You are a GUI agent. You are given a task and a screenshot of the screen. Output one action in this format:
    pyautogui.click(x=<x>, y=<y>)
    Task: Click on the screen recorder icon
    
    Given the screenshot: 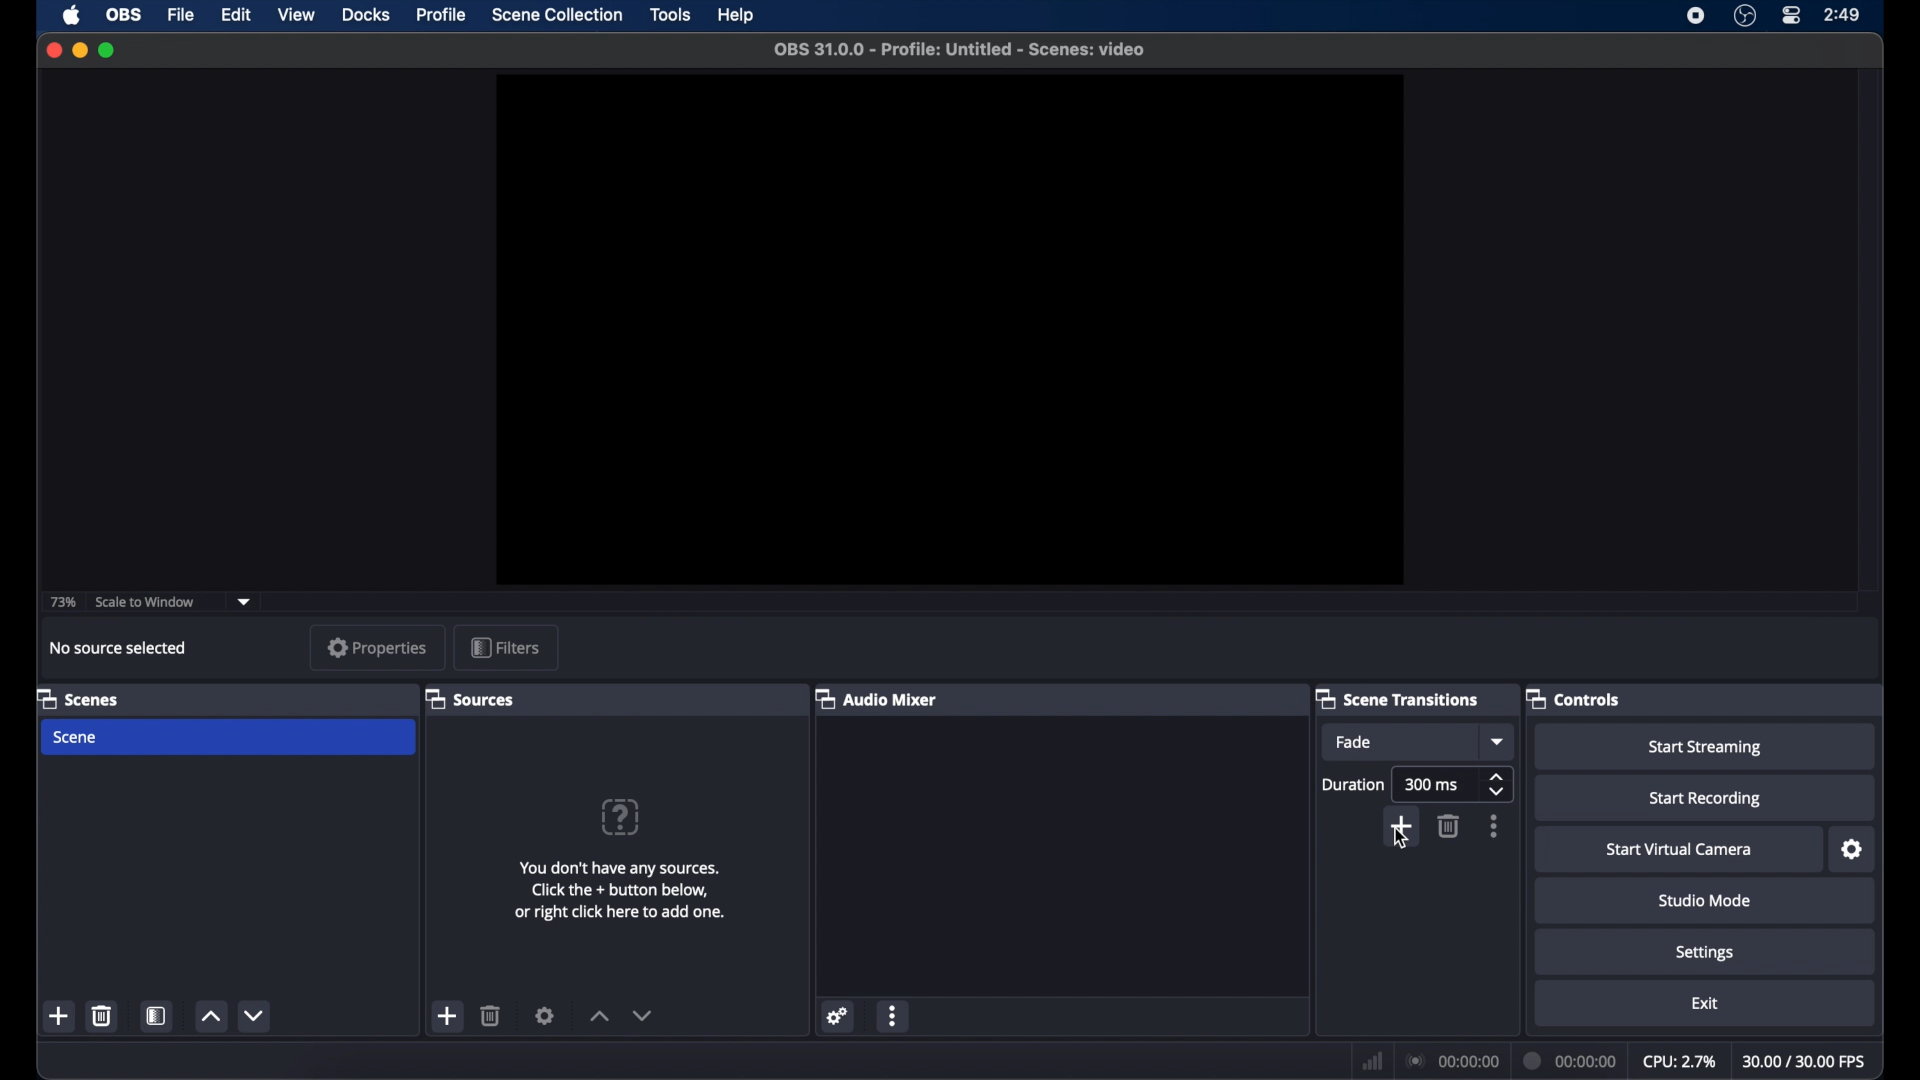 What is the action you would take?
    pyautogui.click(x=1696, y=15)
    